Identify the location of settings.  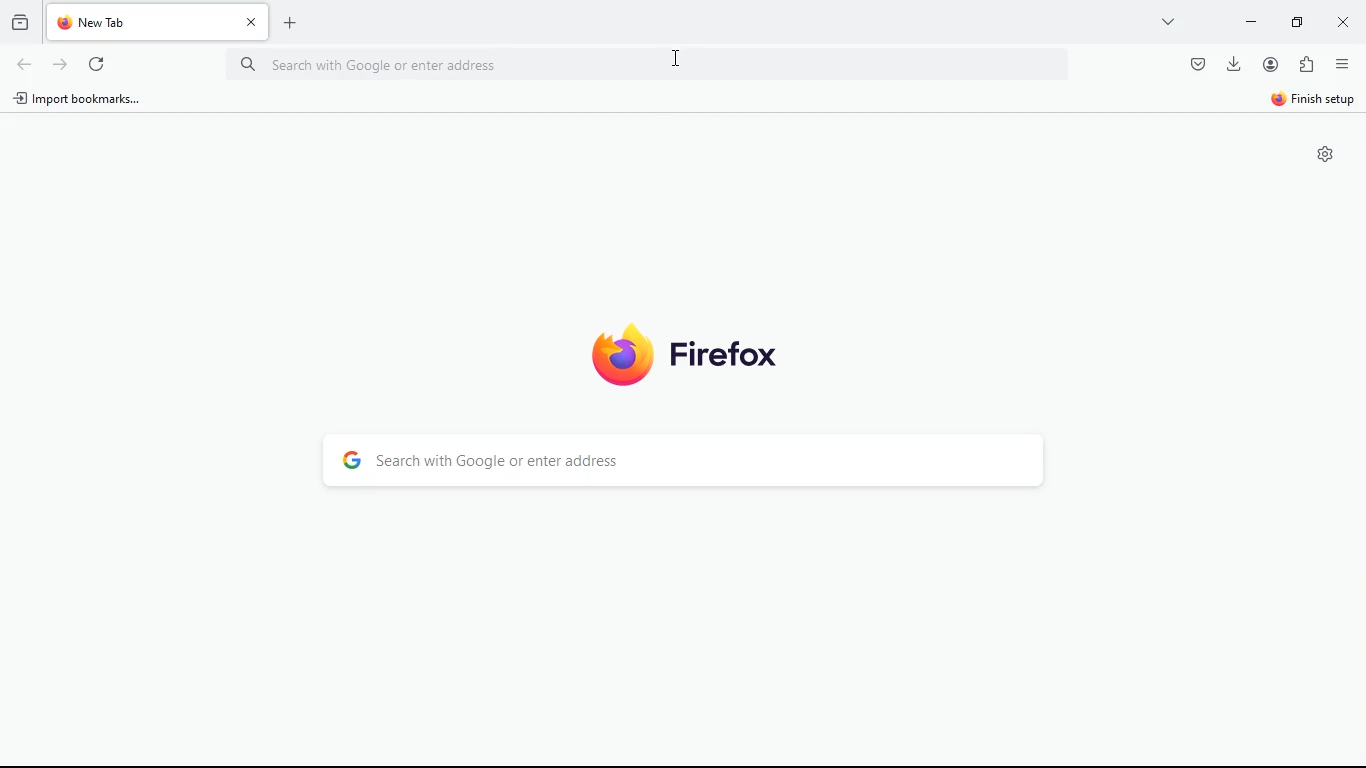
(1329, 156).